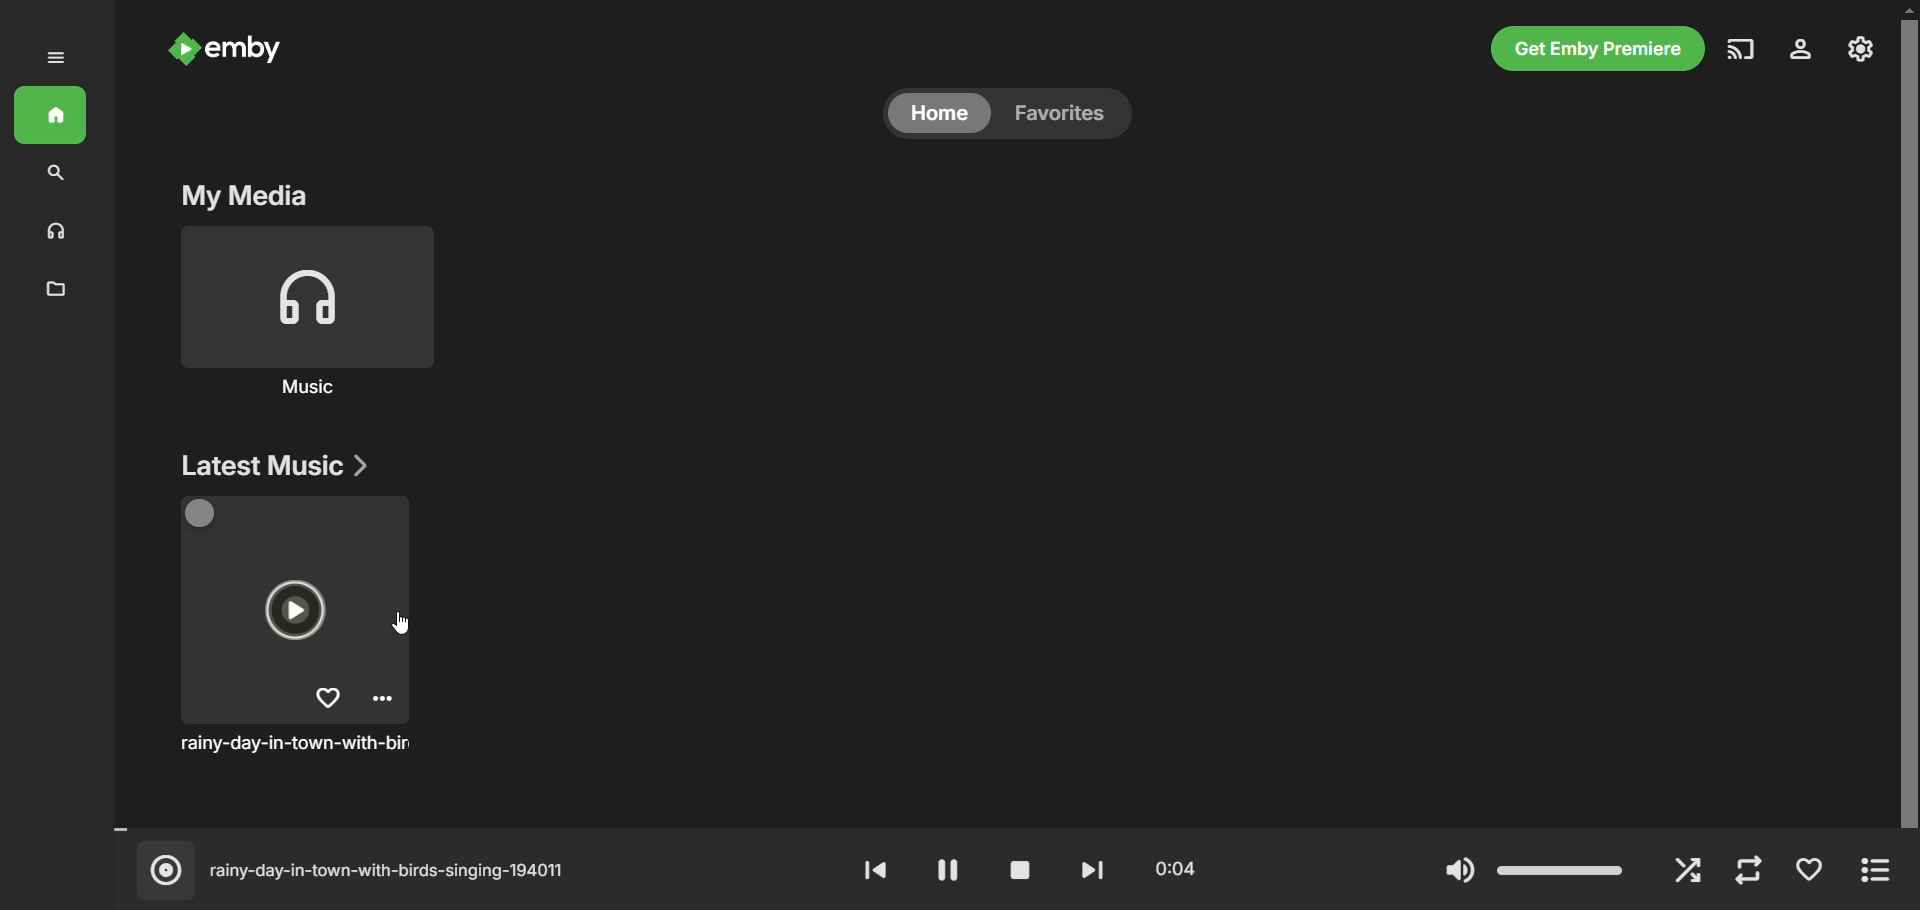 The image size is (1920, 910). Describe the element at coordinates (291, 611) in the screenshot. I see `play` at that location.